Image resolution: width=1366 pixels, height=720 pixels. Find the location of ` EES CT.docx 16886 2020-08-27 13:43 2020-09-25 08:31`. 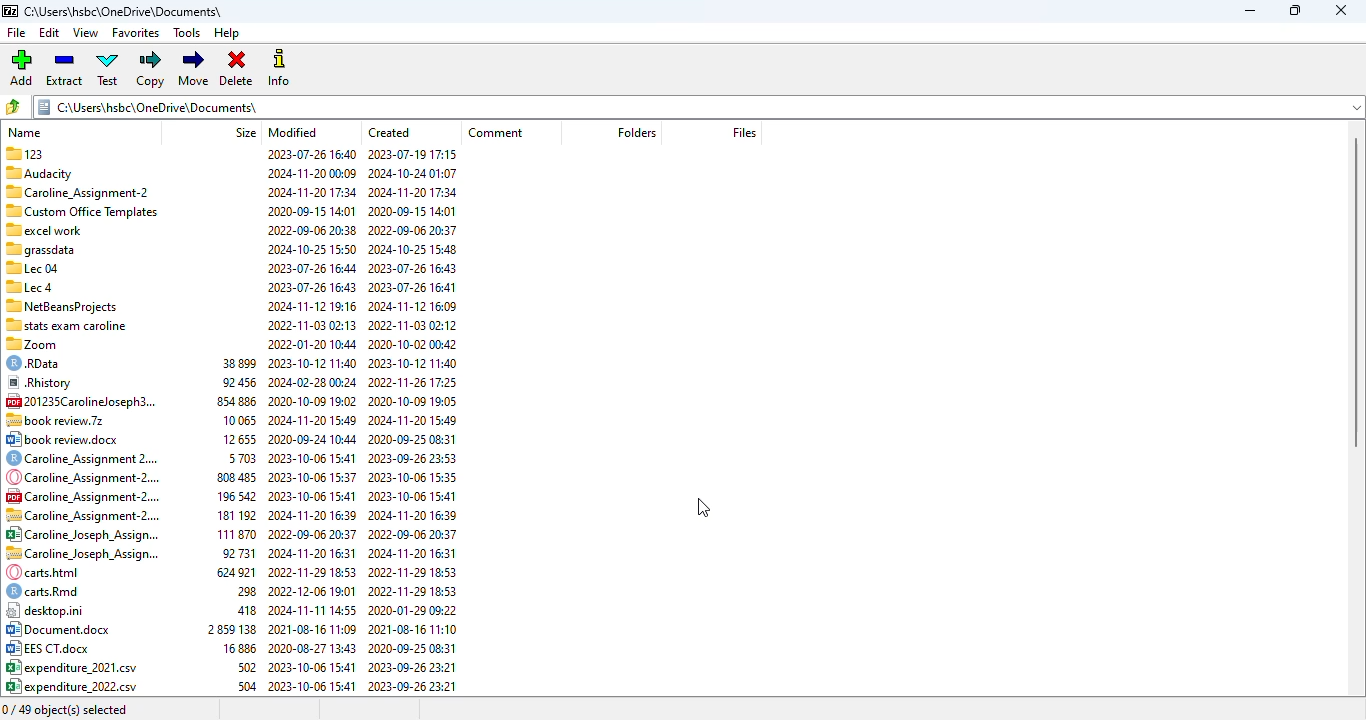

 EES CT.docx 16886 2020-08-27 13:43 2020-09-25 08:31 is located at coordinates (232, 630).